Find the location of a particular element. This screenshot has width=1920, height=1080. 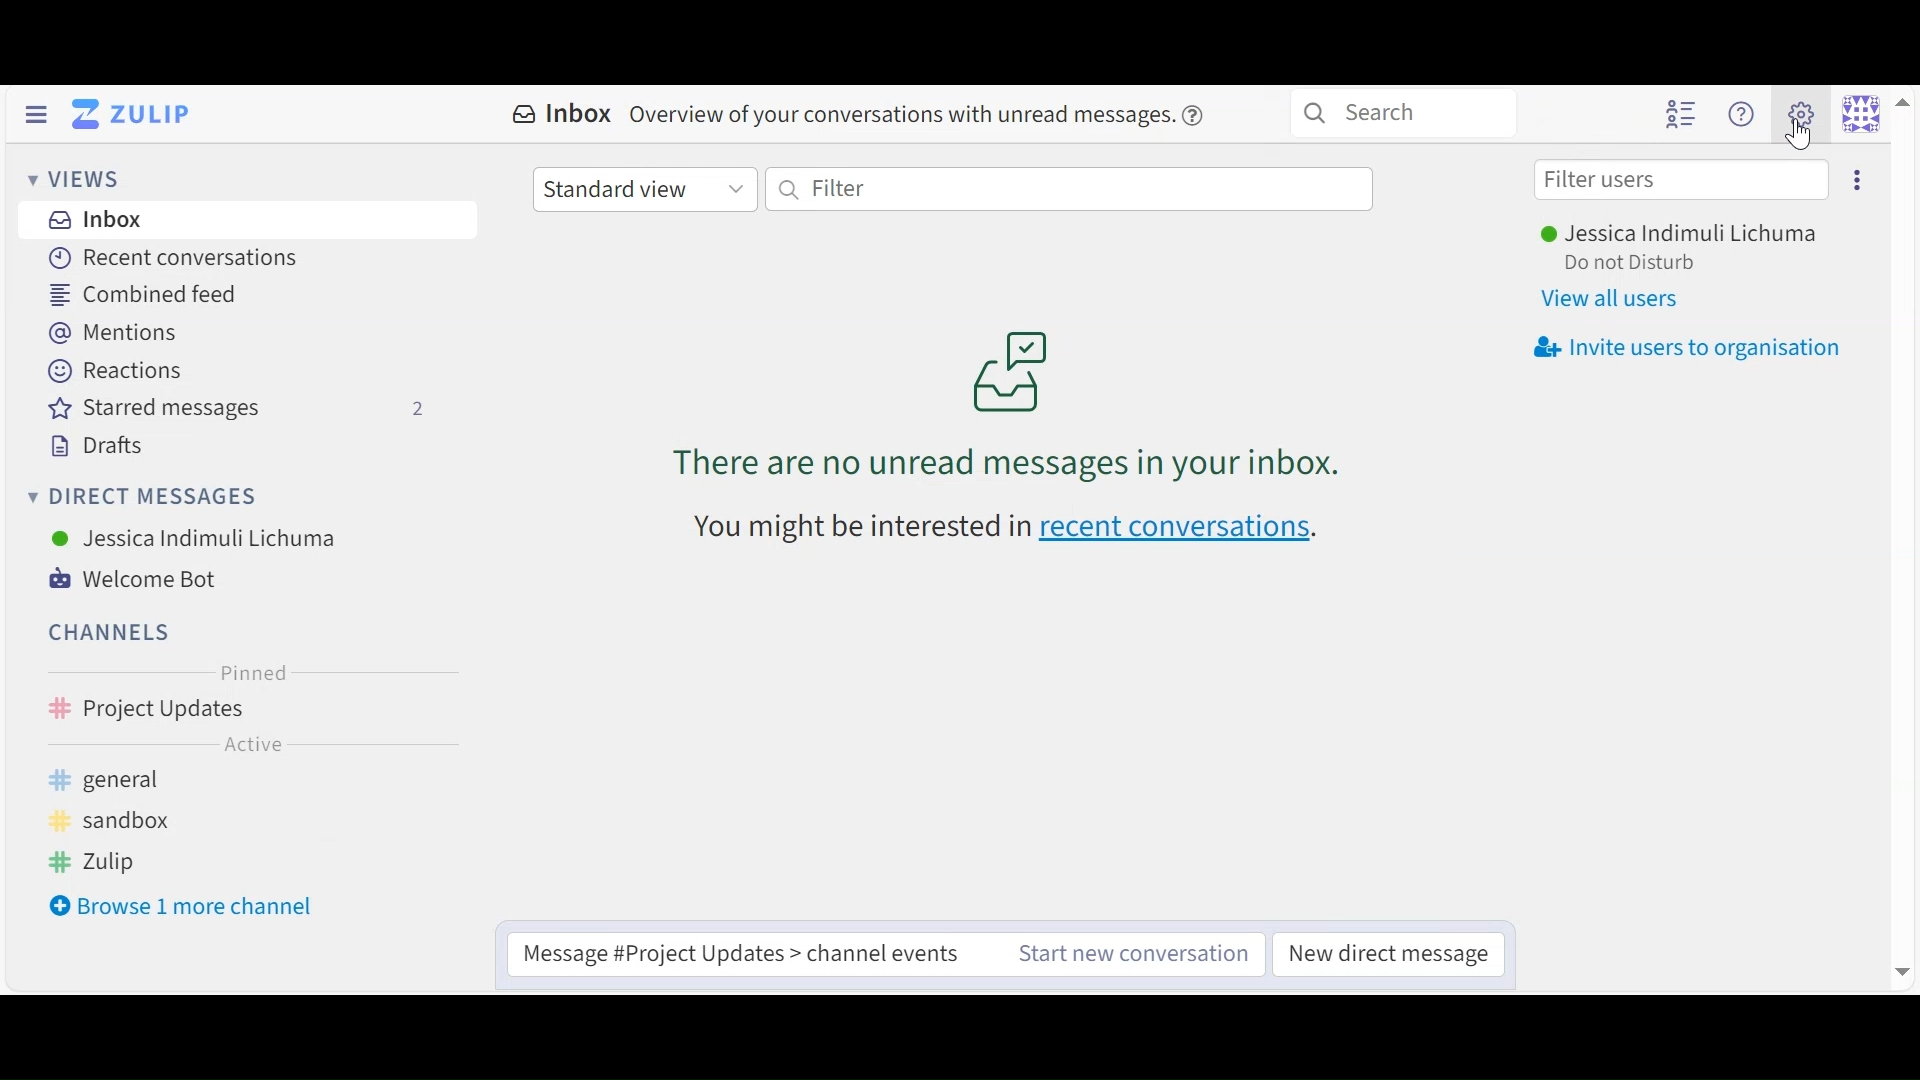

Inbox is located at coordinates (98, 219).